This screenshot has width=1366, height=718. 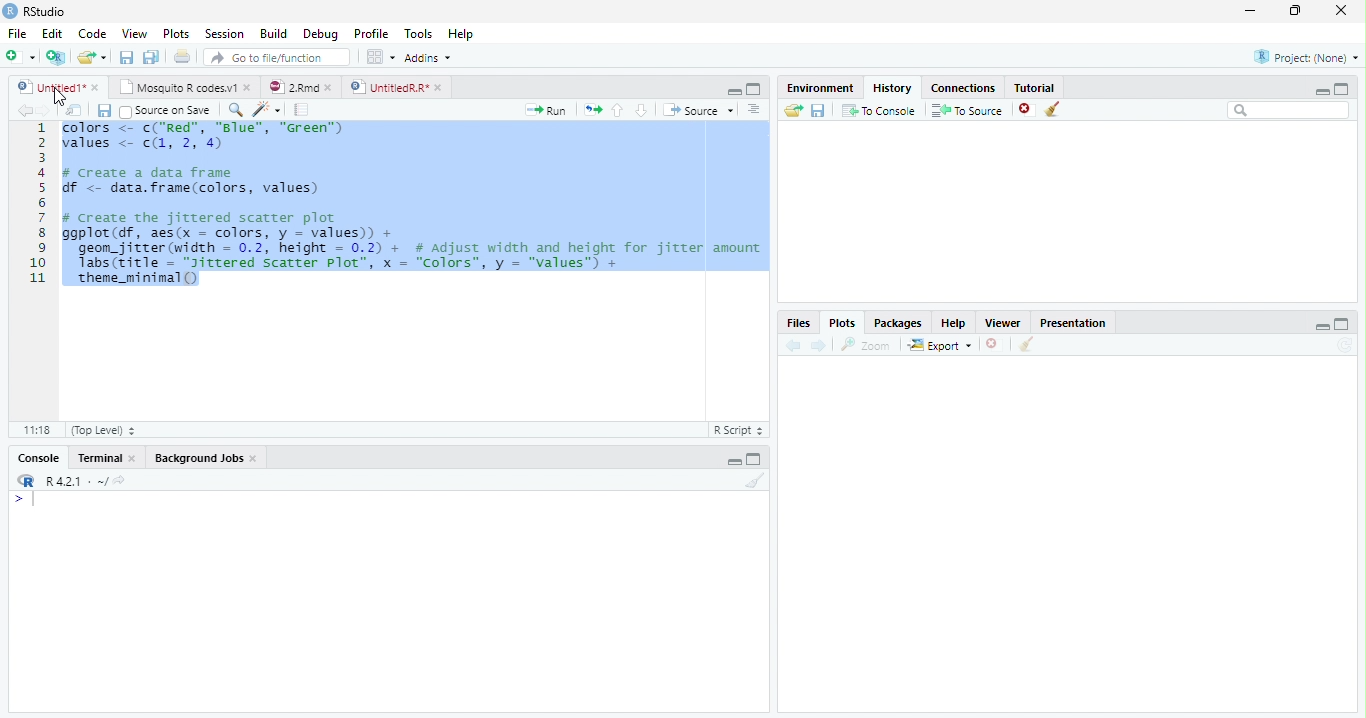 I want to click on Print the current file, so click(x=183, y=56).